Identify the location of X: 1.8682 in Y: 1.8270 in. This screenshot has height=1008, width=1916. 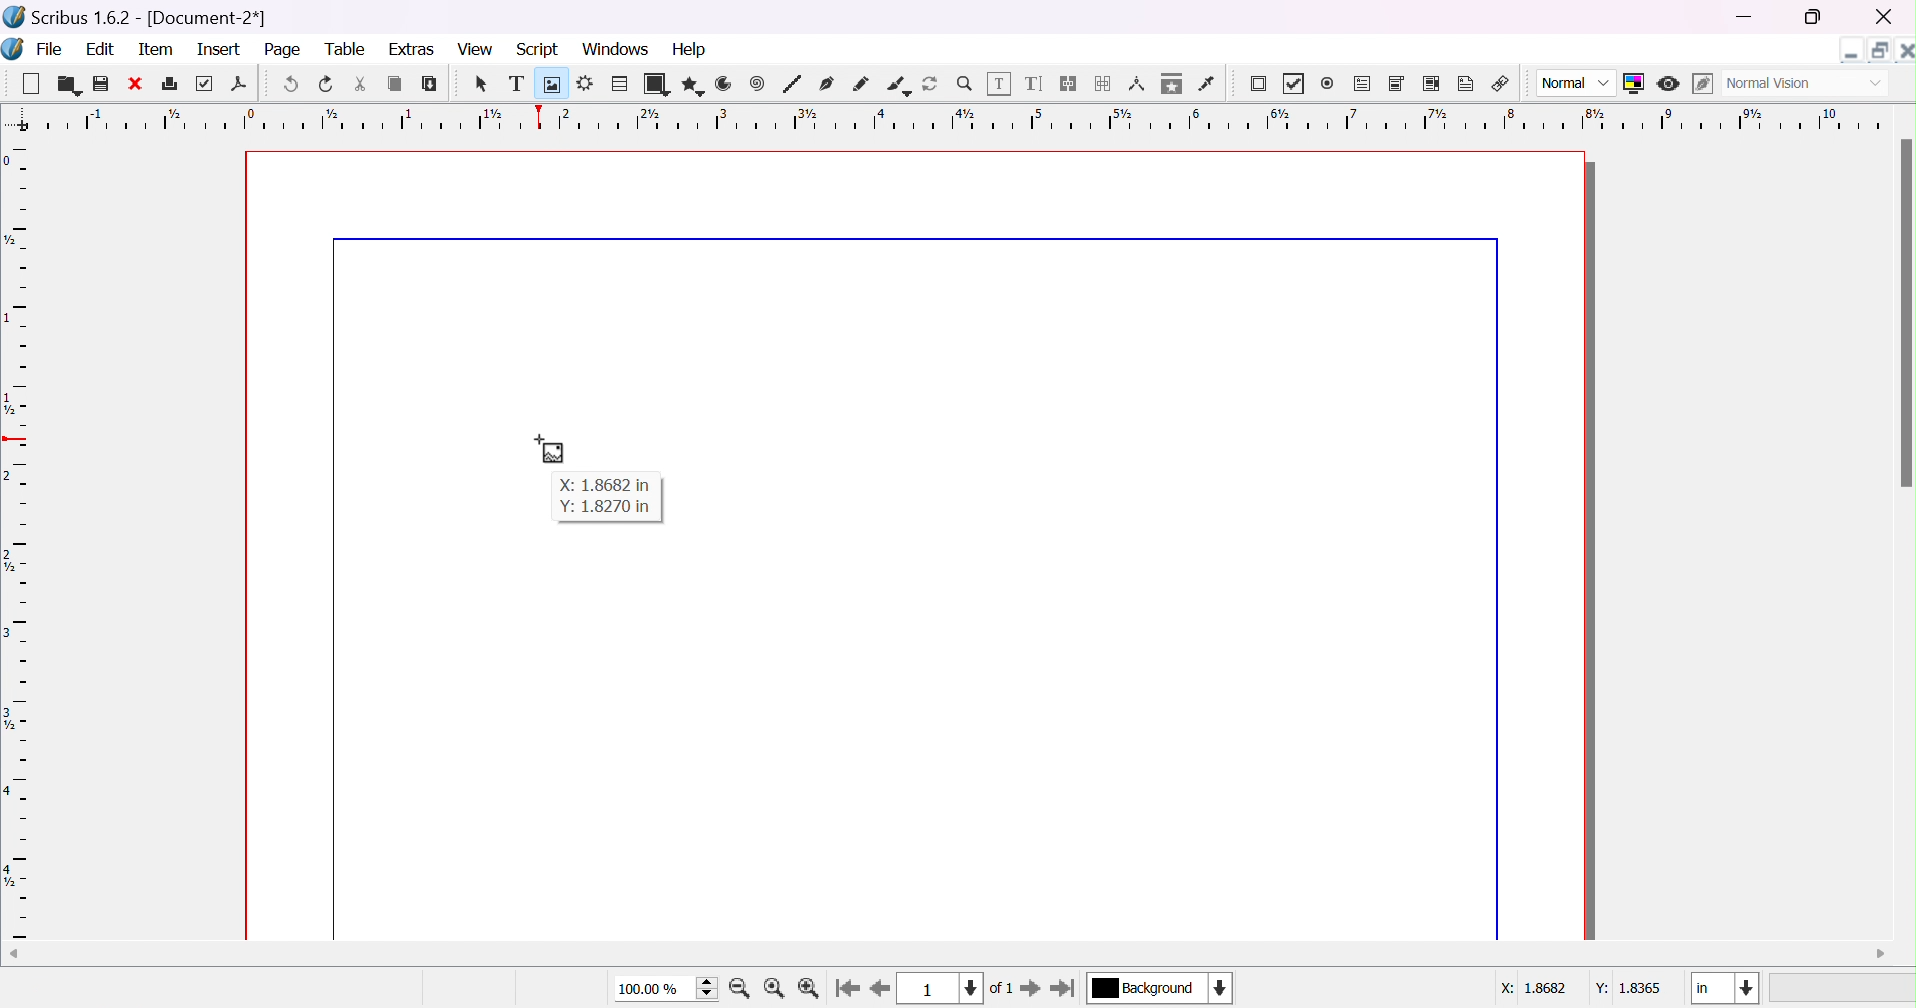
(606, 498).